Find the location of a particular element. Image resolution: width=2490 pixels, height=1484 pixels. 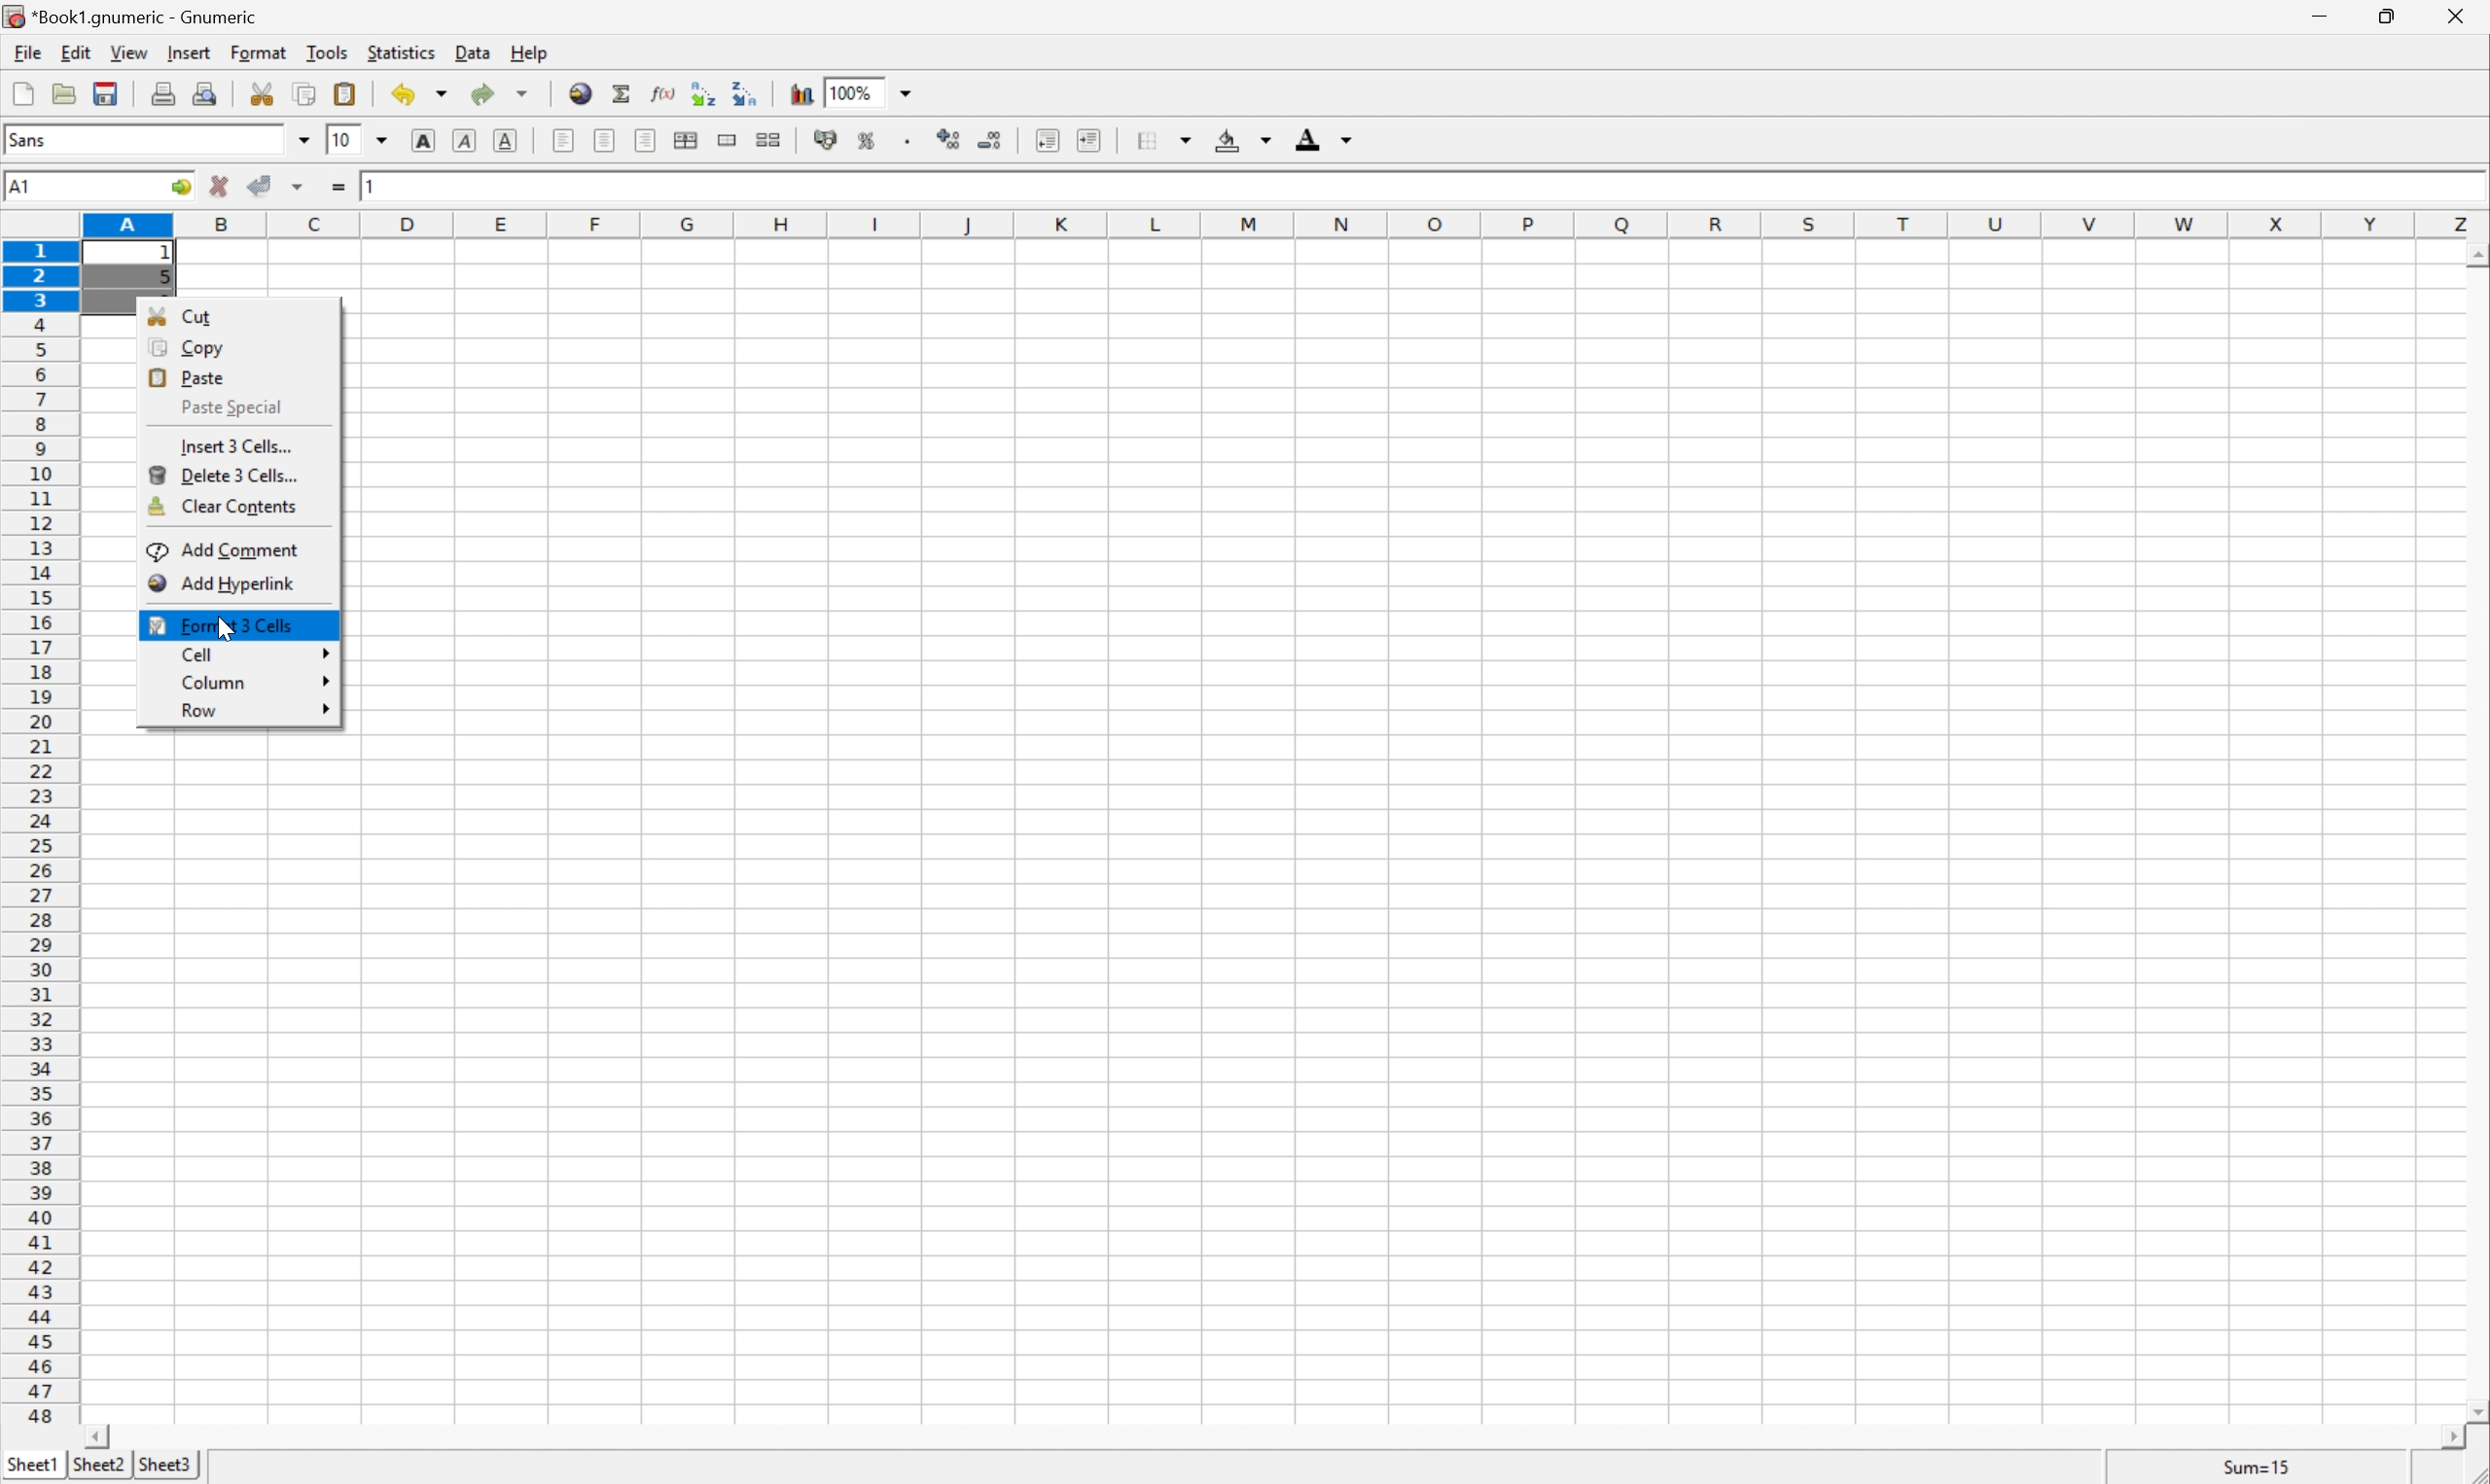

scroll right is located at coordinates (2451, 1438).